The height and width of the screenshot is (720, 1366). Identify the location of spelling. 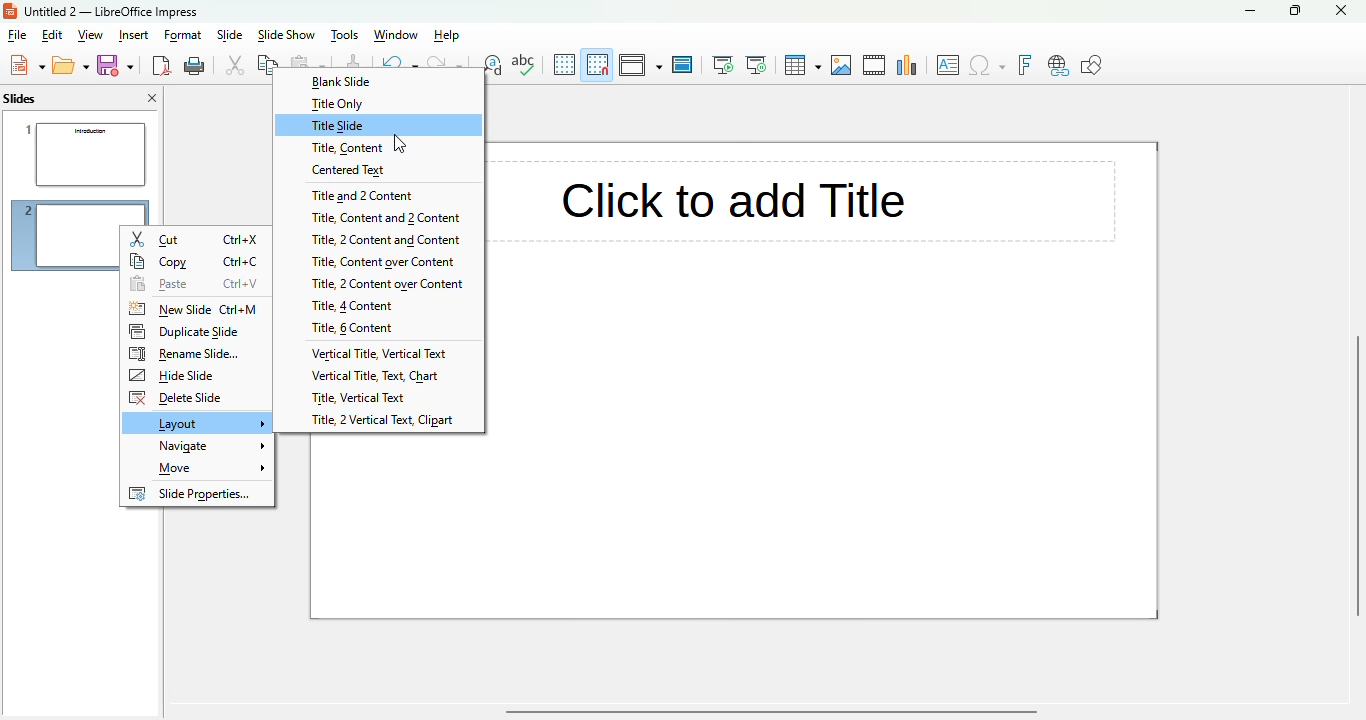
(524, 64).